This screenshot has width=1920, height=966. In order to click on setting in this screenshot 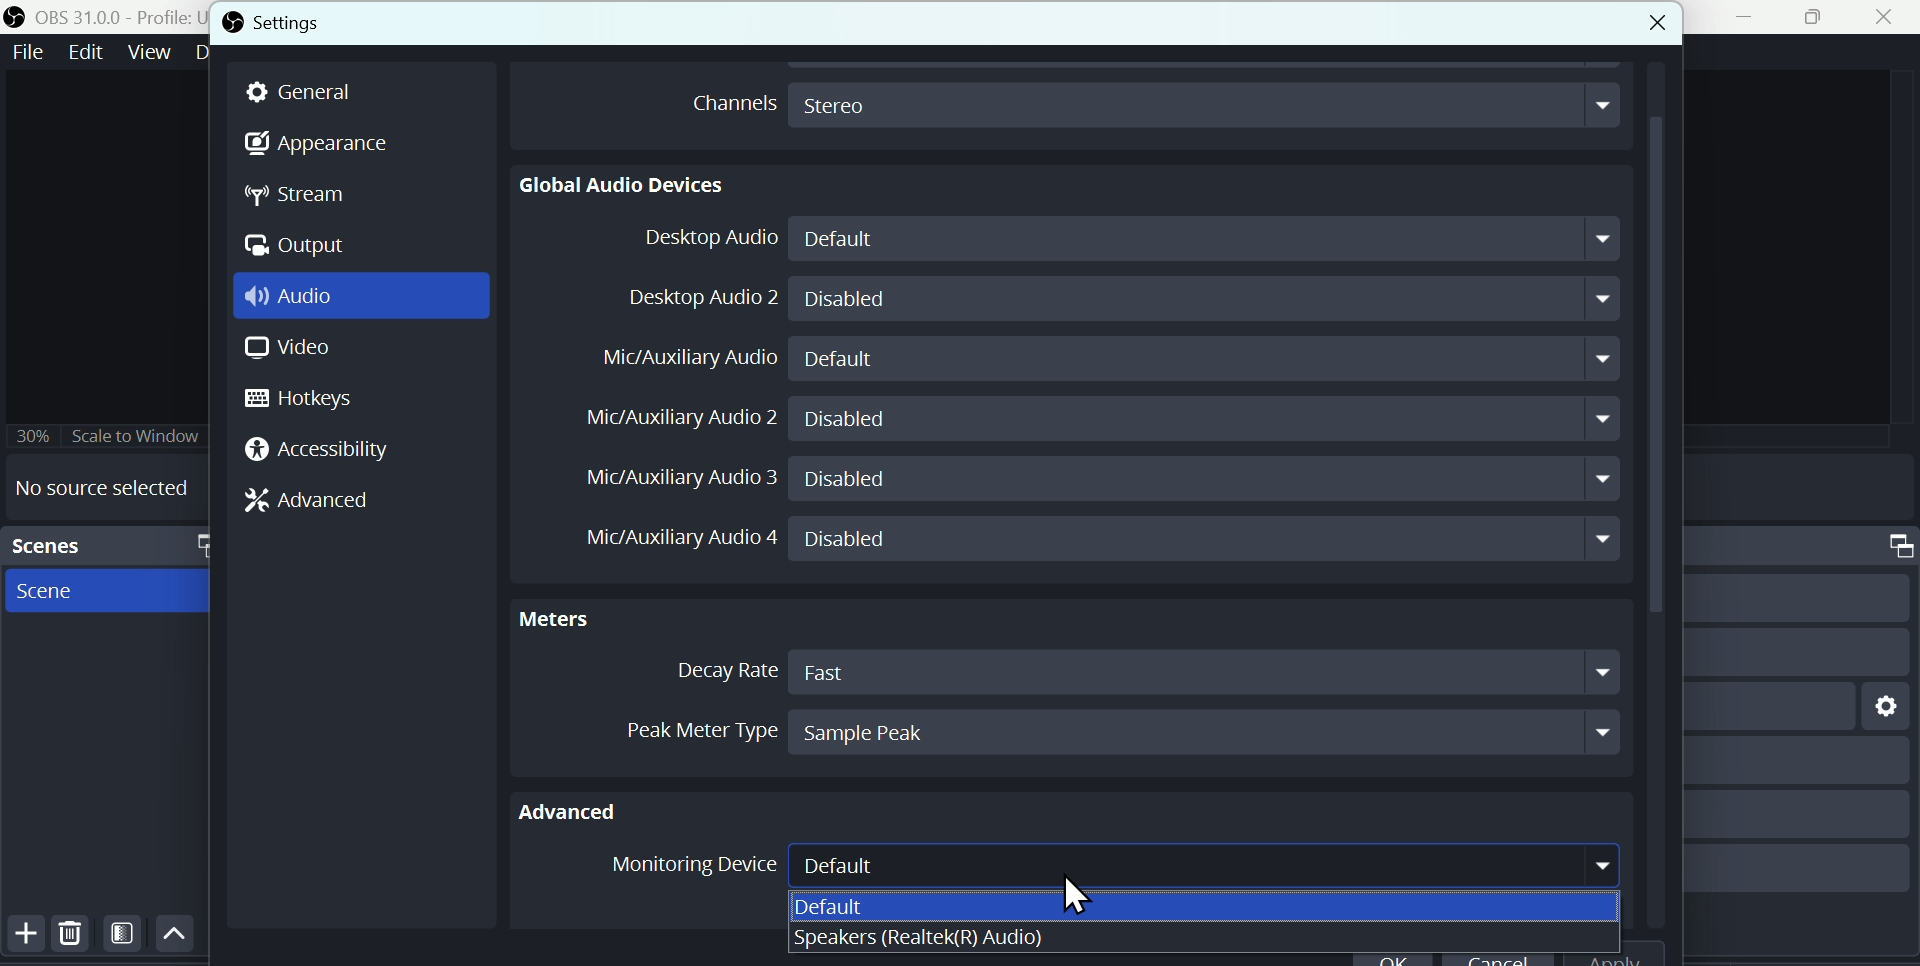, I will do `click(1880, 704)`.